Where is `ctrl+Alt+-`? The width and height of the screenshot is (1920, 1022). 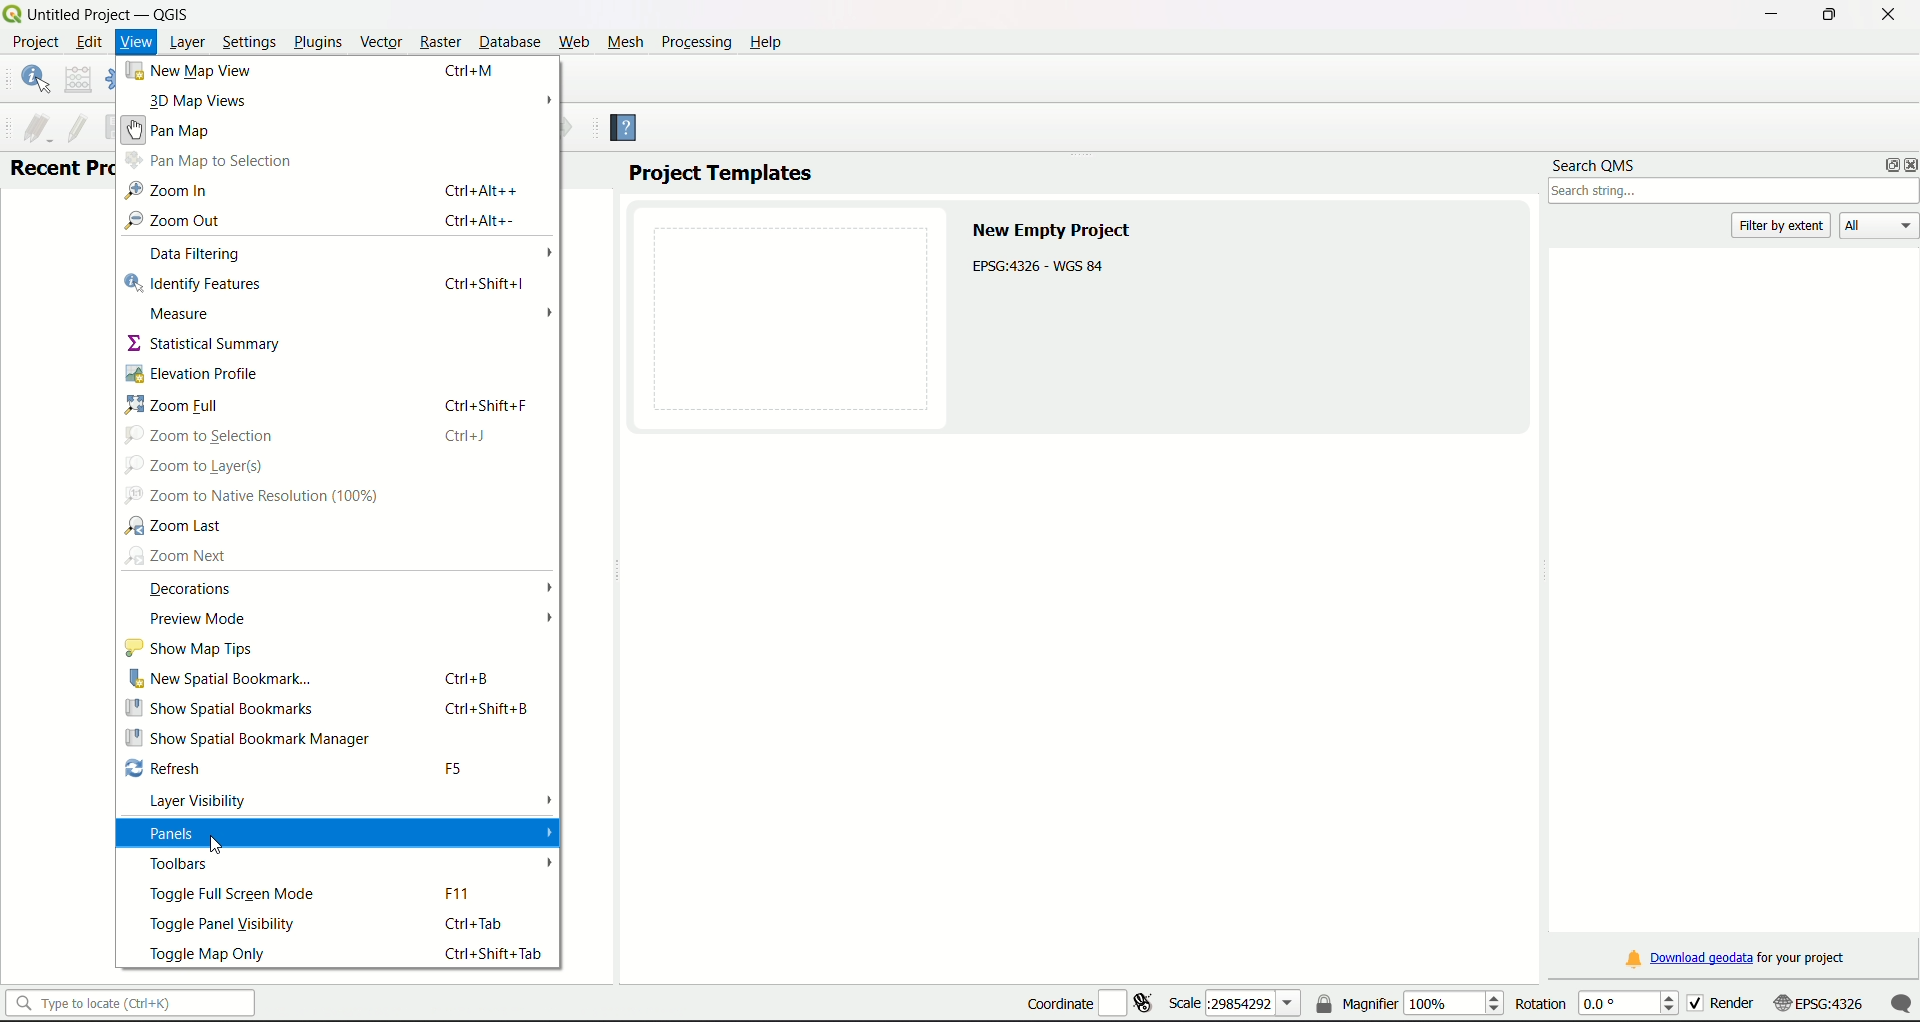 ctrl+Alt+- is located at coordinates (481, 220).